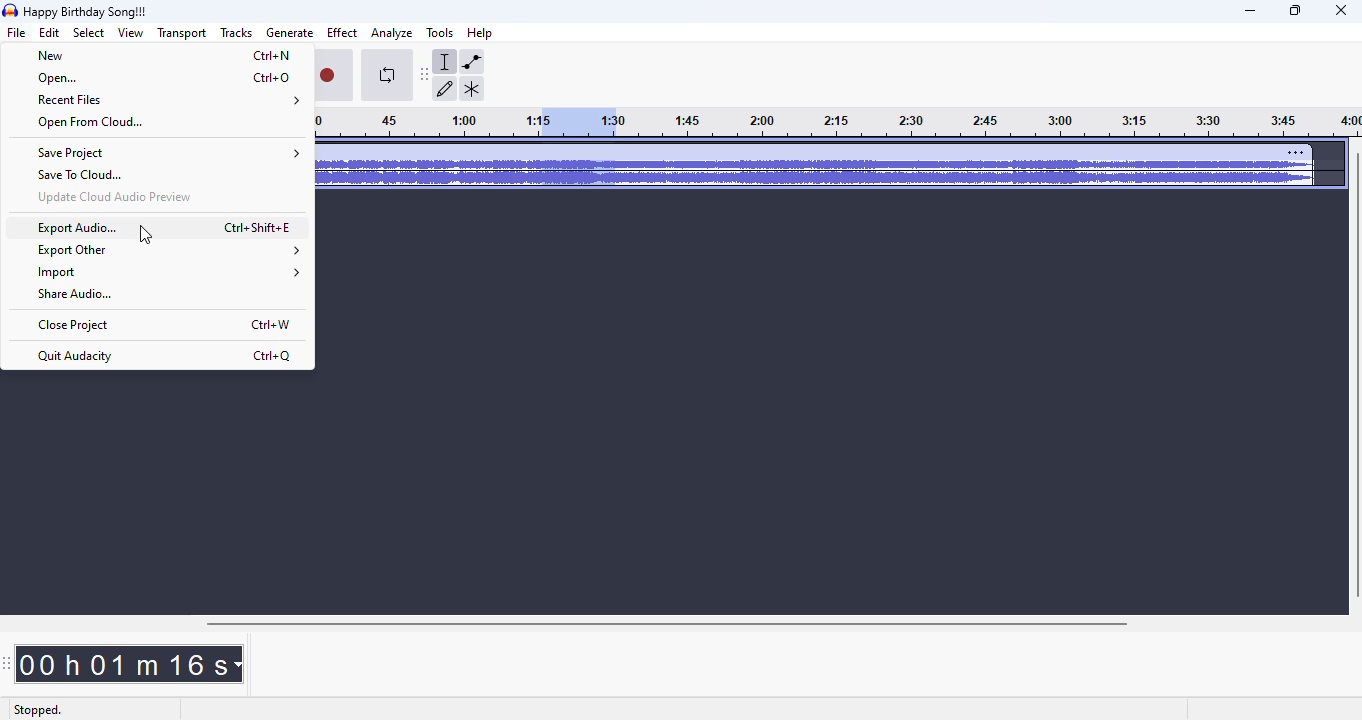 The image size is (1362, 720). Describe the element at coordinates (144, 235) in the screenshot. I see `cursor` at that location.